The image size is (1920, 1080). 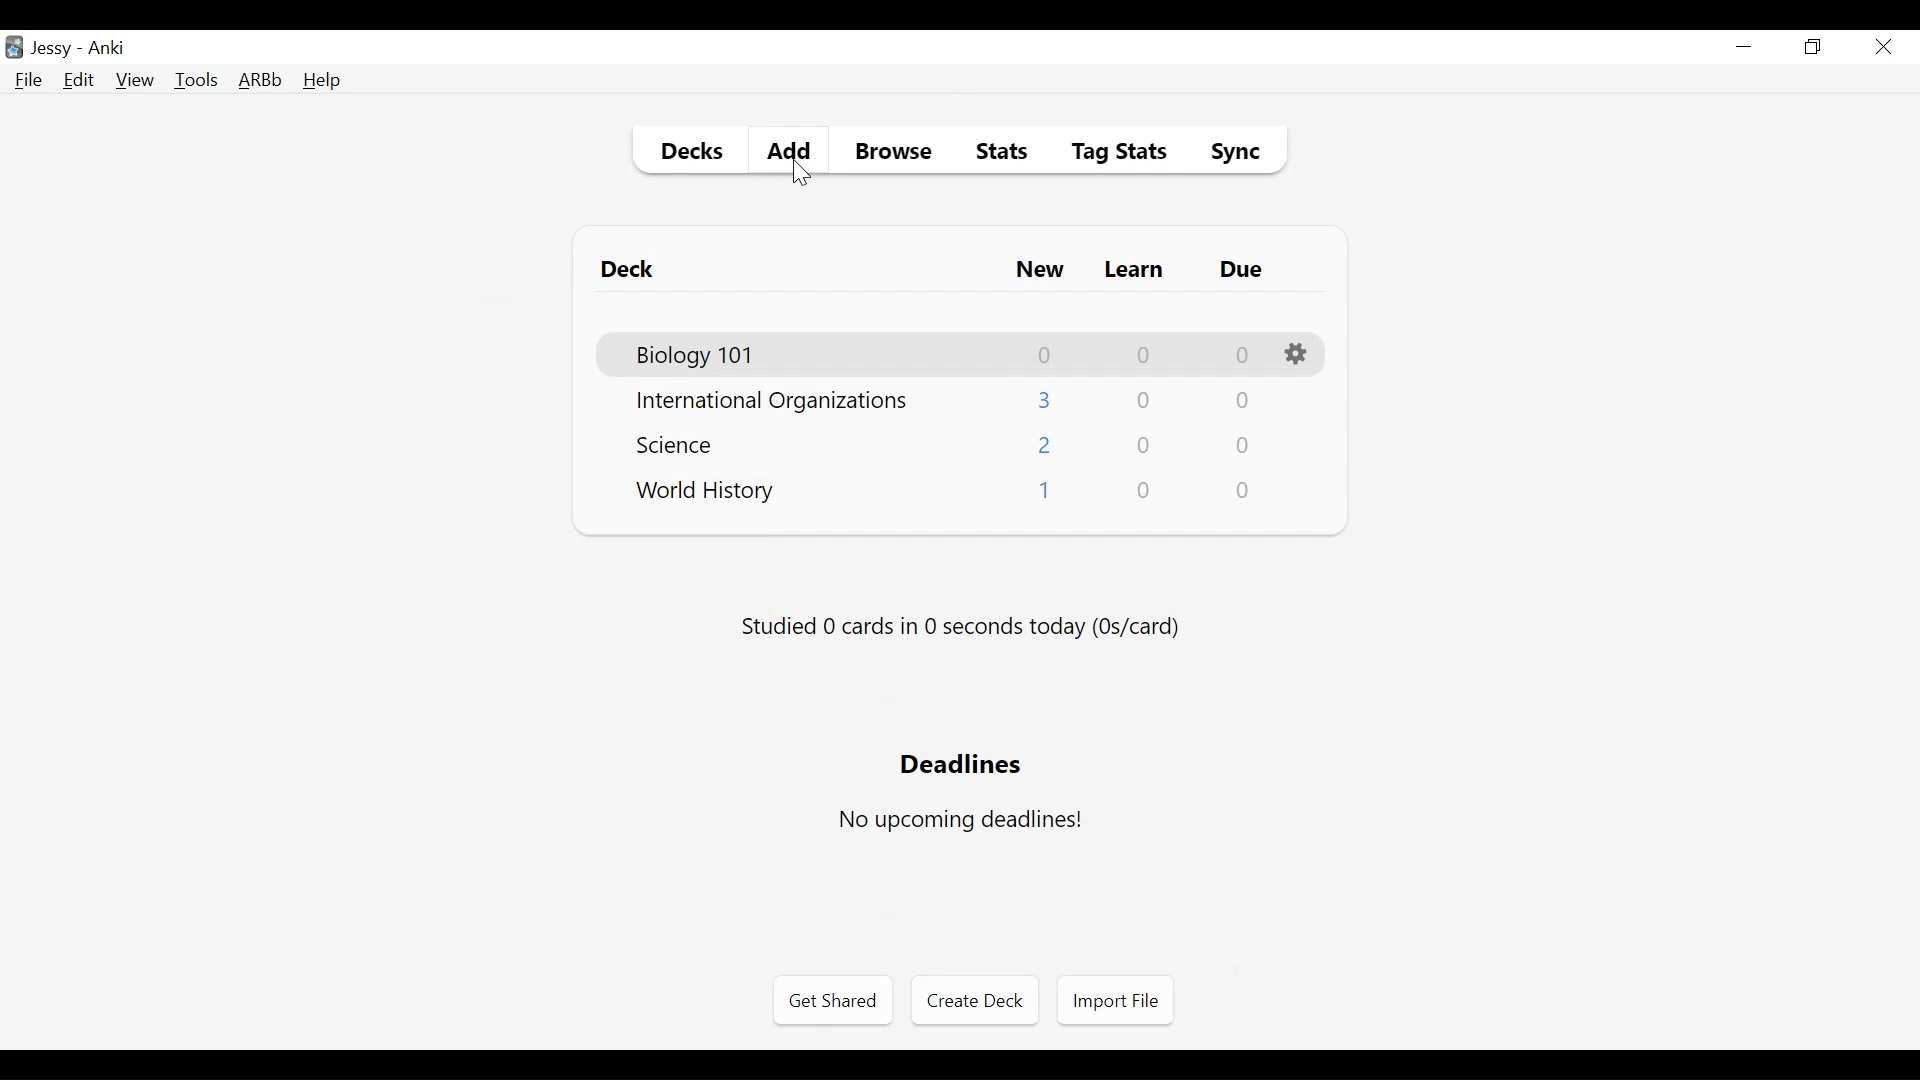 I want to click on Deadlines, so click(x=963, y=763).